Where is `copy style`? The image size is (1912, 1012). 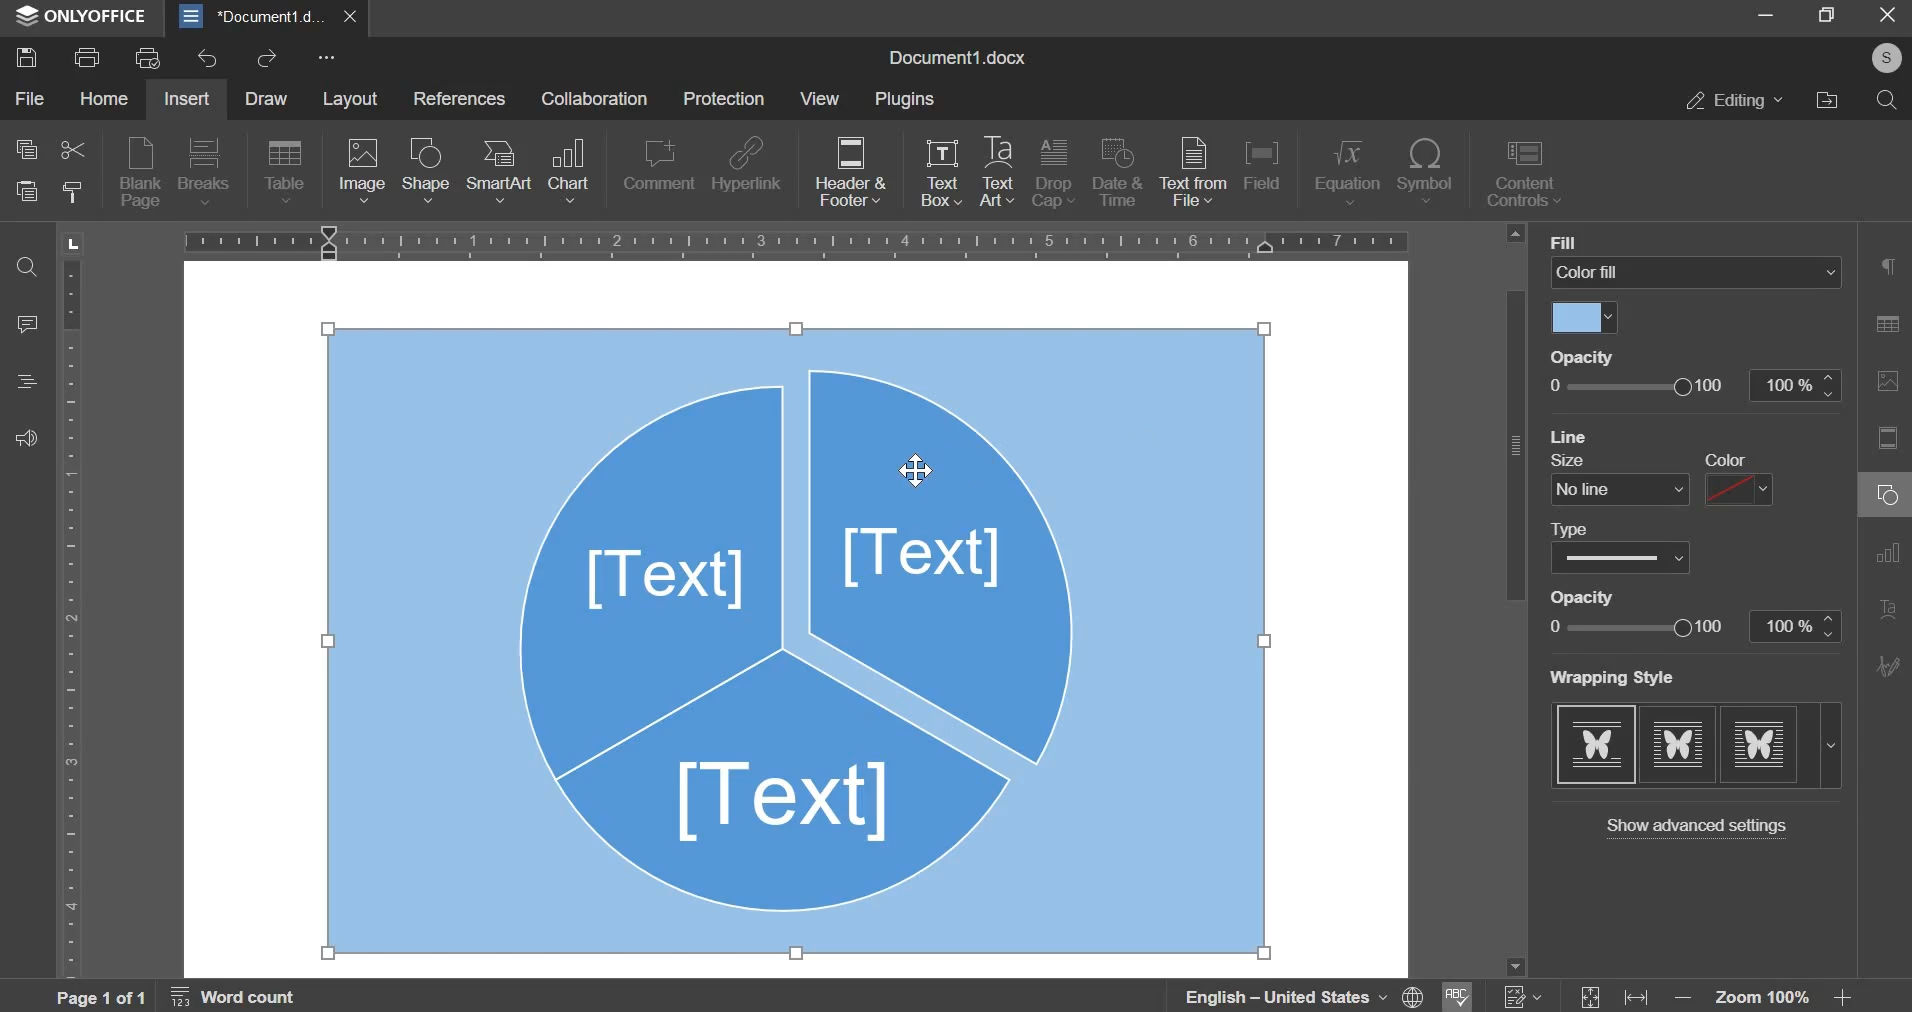
copy style is located at coordinates (76, 197).